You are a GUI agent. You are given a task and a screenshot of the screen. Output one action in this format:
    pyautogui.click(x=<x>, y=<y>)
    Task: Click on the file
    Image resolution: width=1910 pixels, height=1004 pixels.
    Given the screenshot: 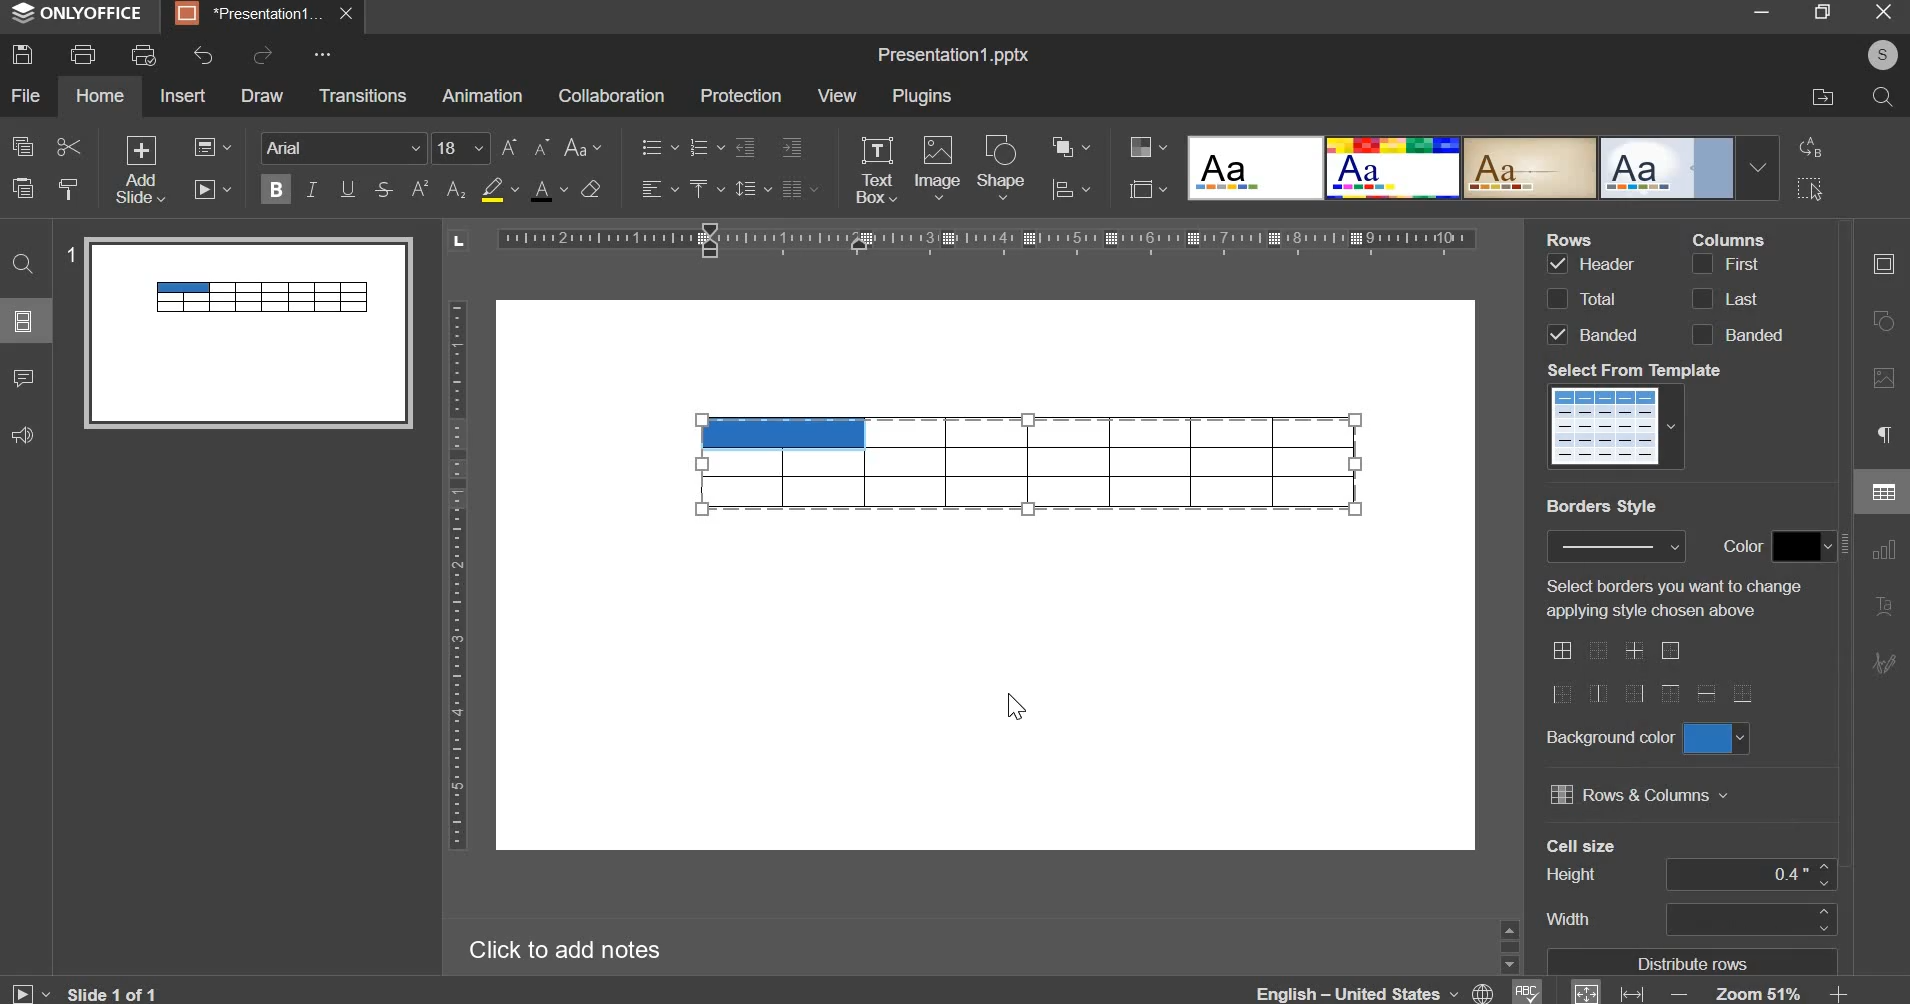 What is the action you would take?
    pyautogui.click(x=26, y=95)
    